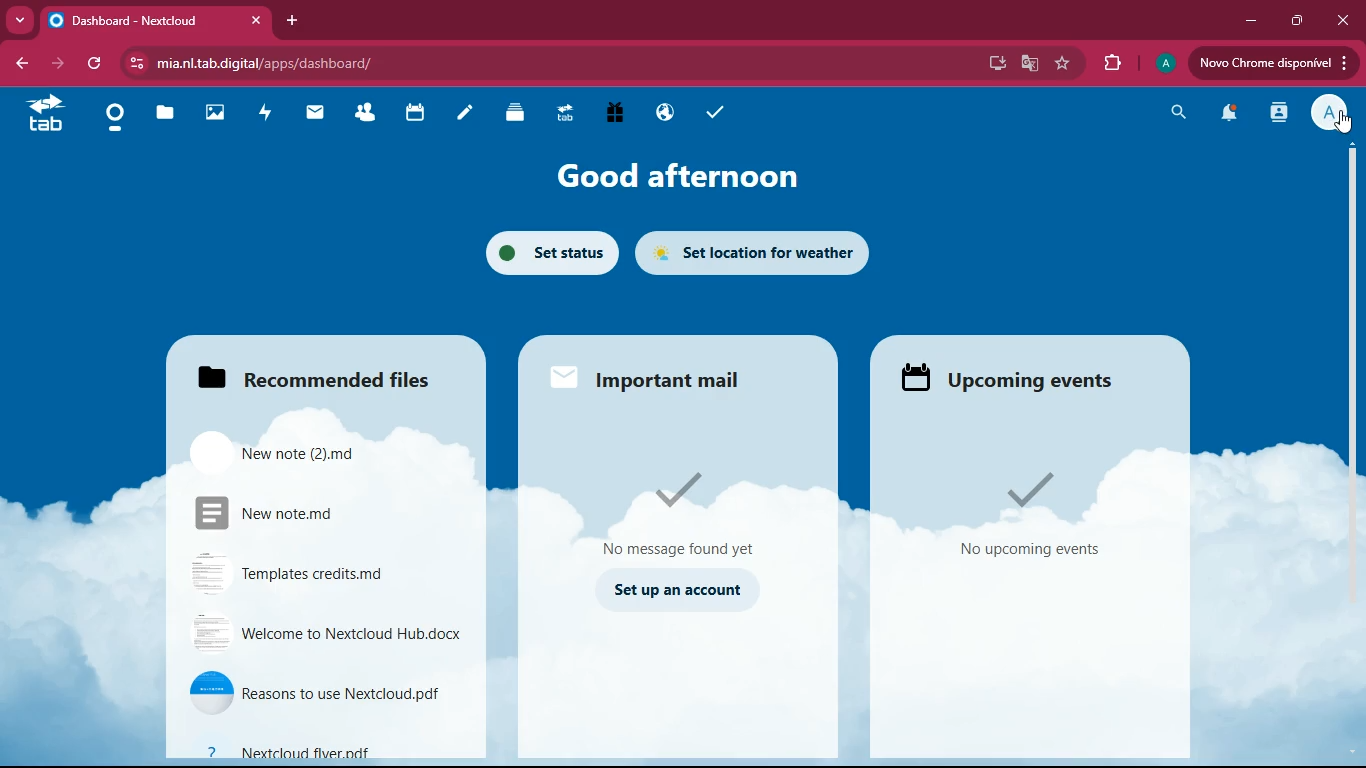  What do you see at coordinates (322, 696) in the screenshot?
I see `file` at bounding box center [322, 696].